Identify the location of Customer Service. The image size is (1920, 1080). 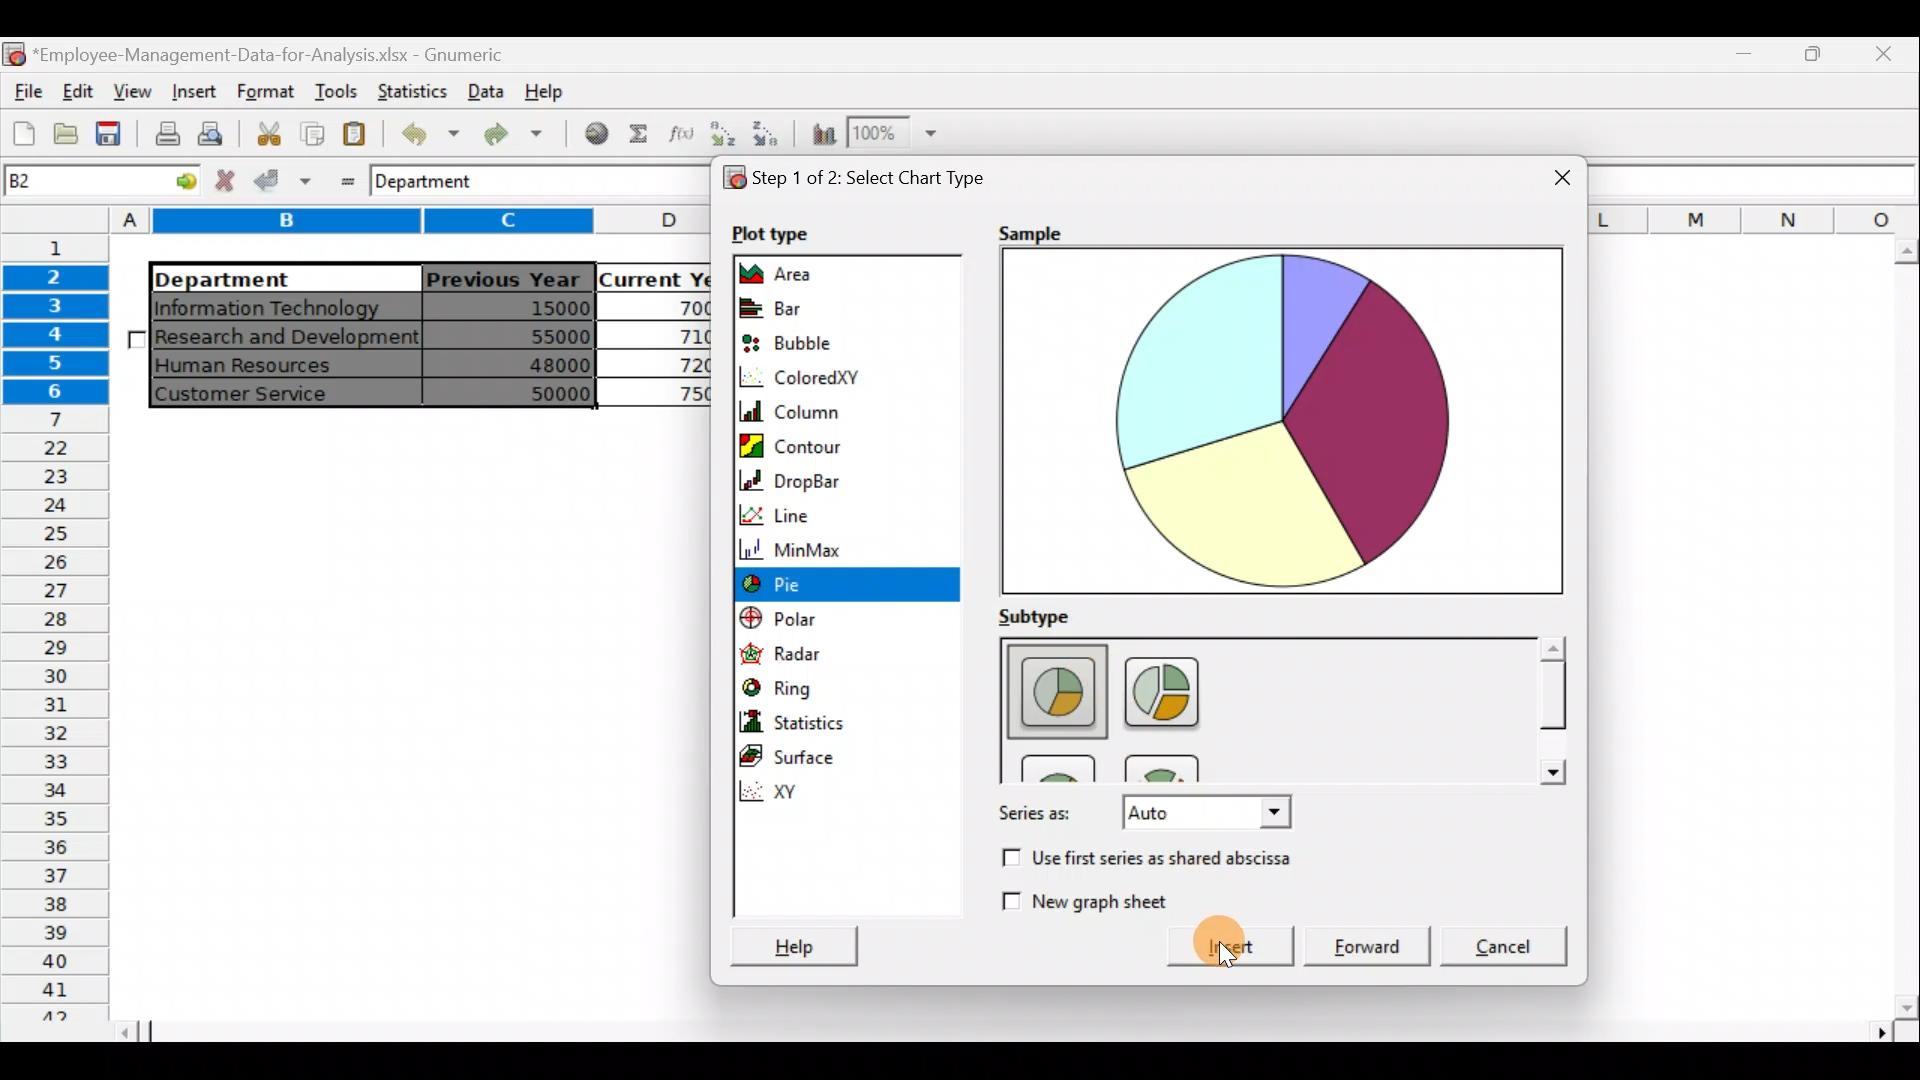
(265, 394).